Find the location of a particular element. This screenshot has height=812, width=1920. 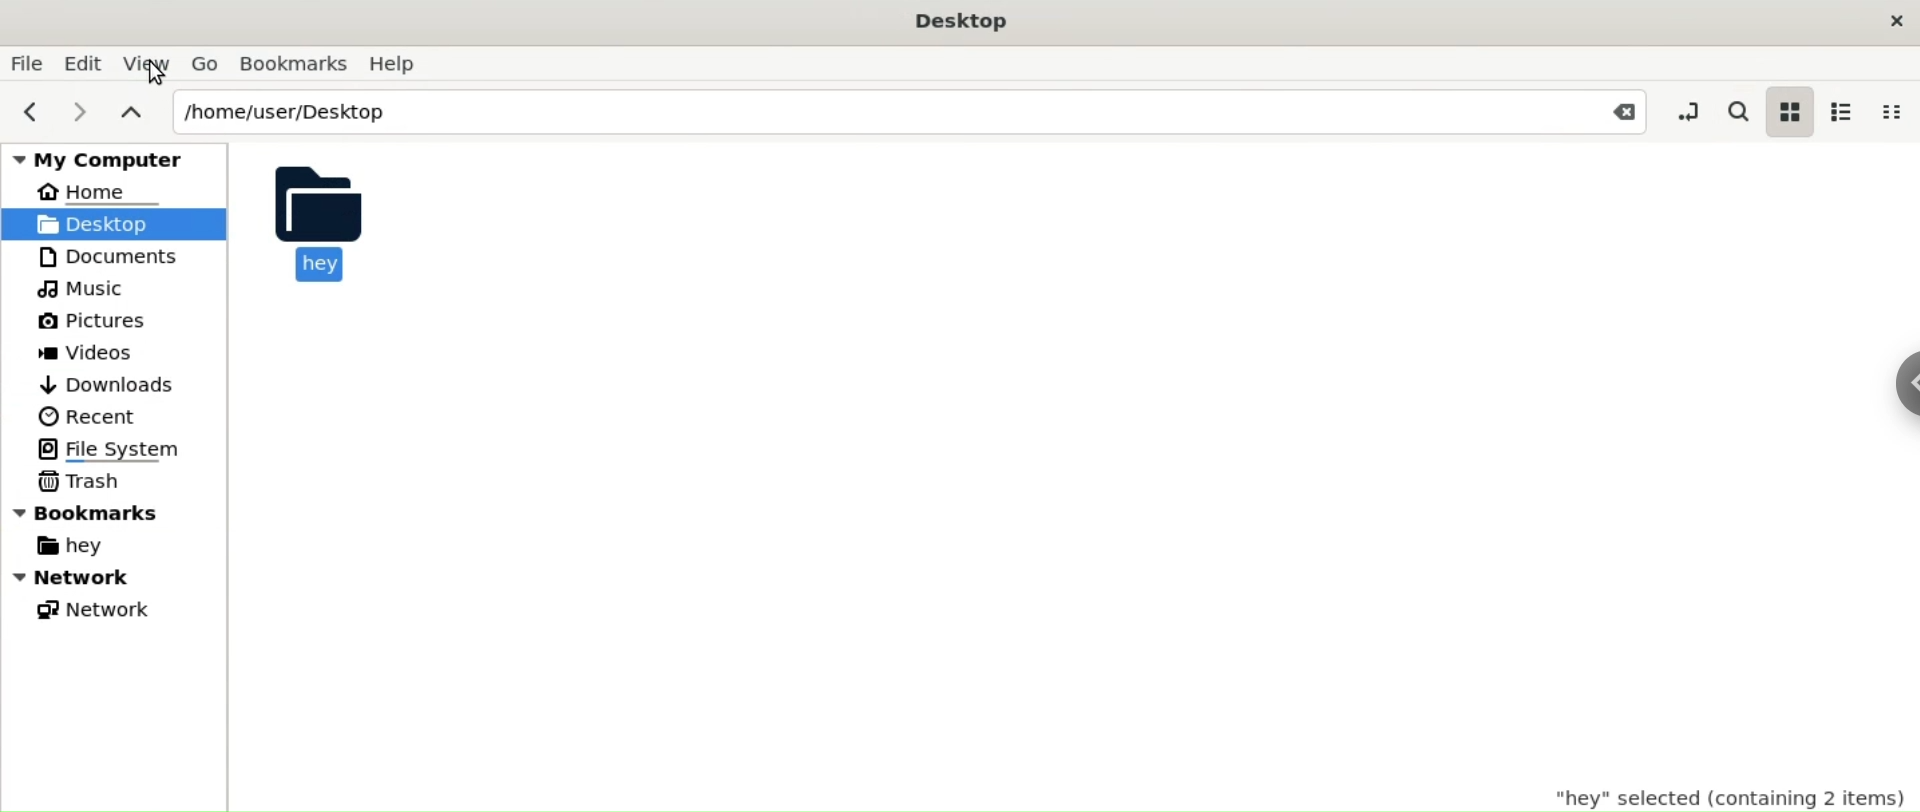

Bookmarks is located at coordinates (295, 62).